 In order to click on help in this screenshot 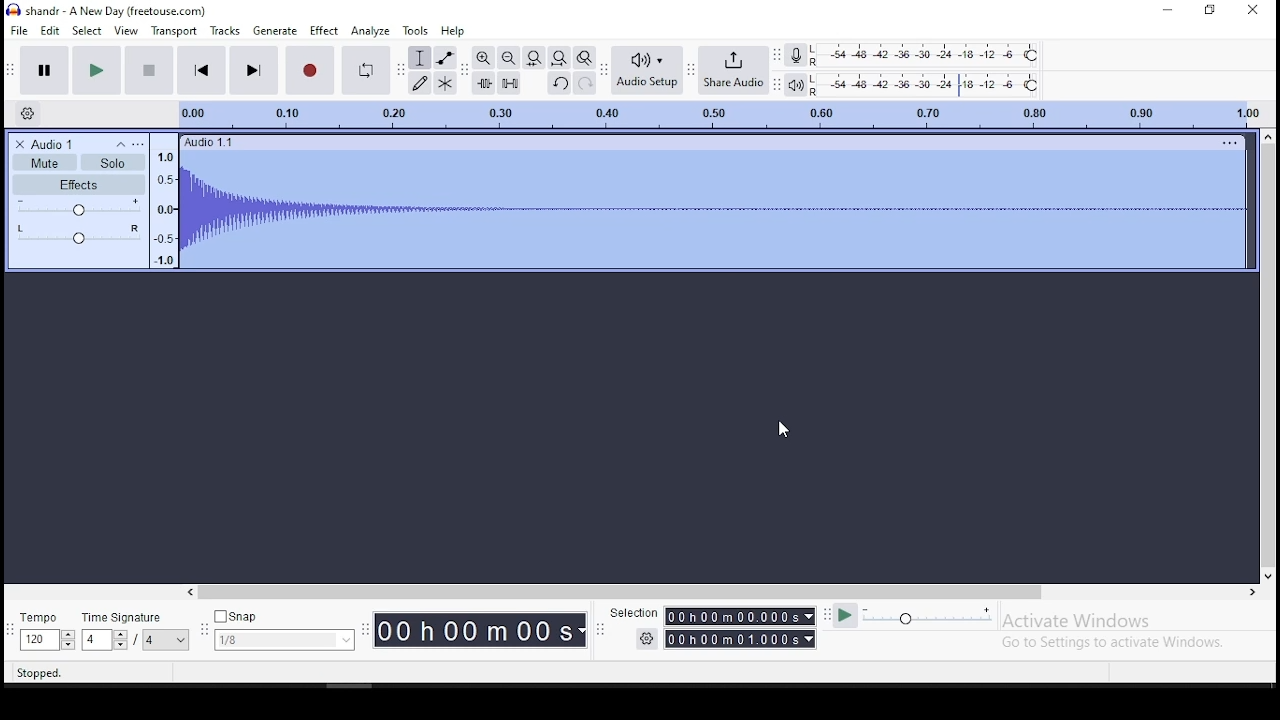, I will do `click(453, 30)`.